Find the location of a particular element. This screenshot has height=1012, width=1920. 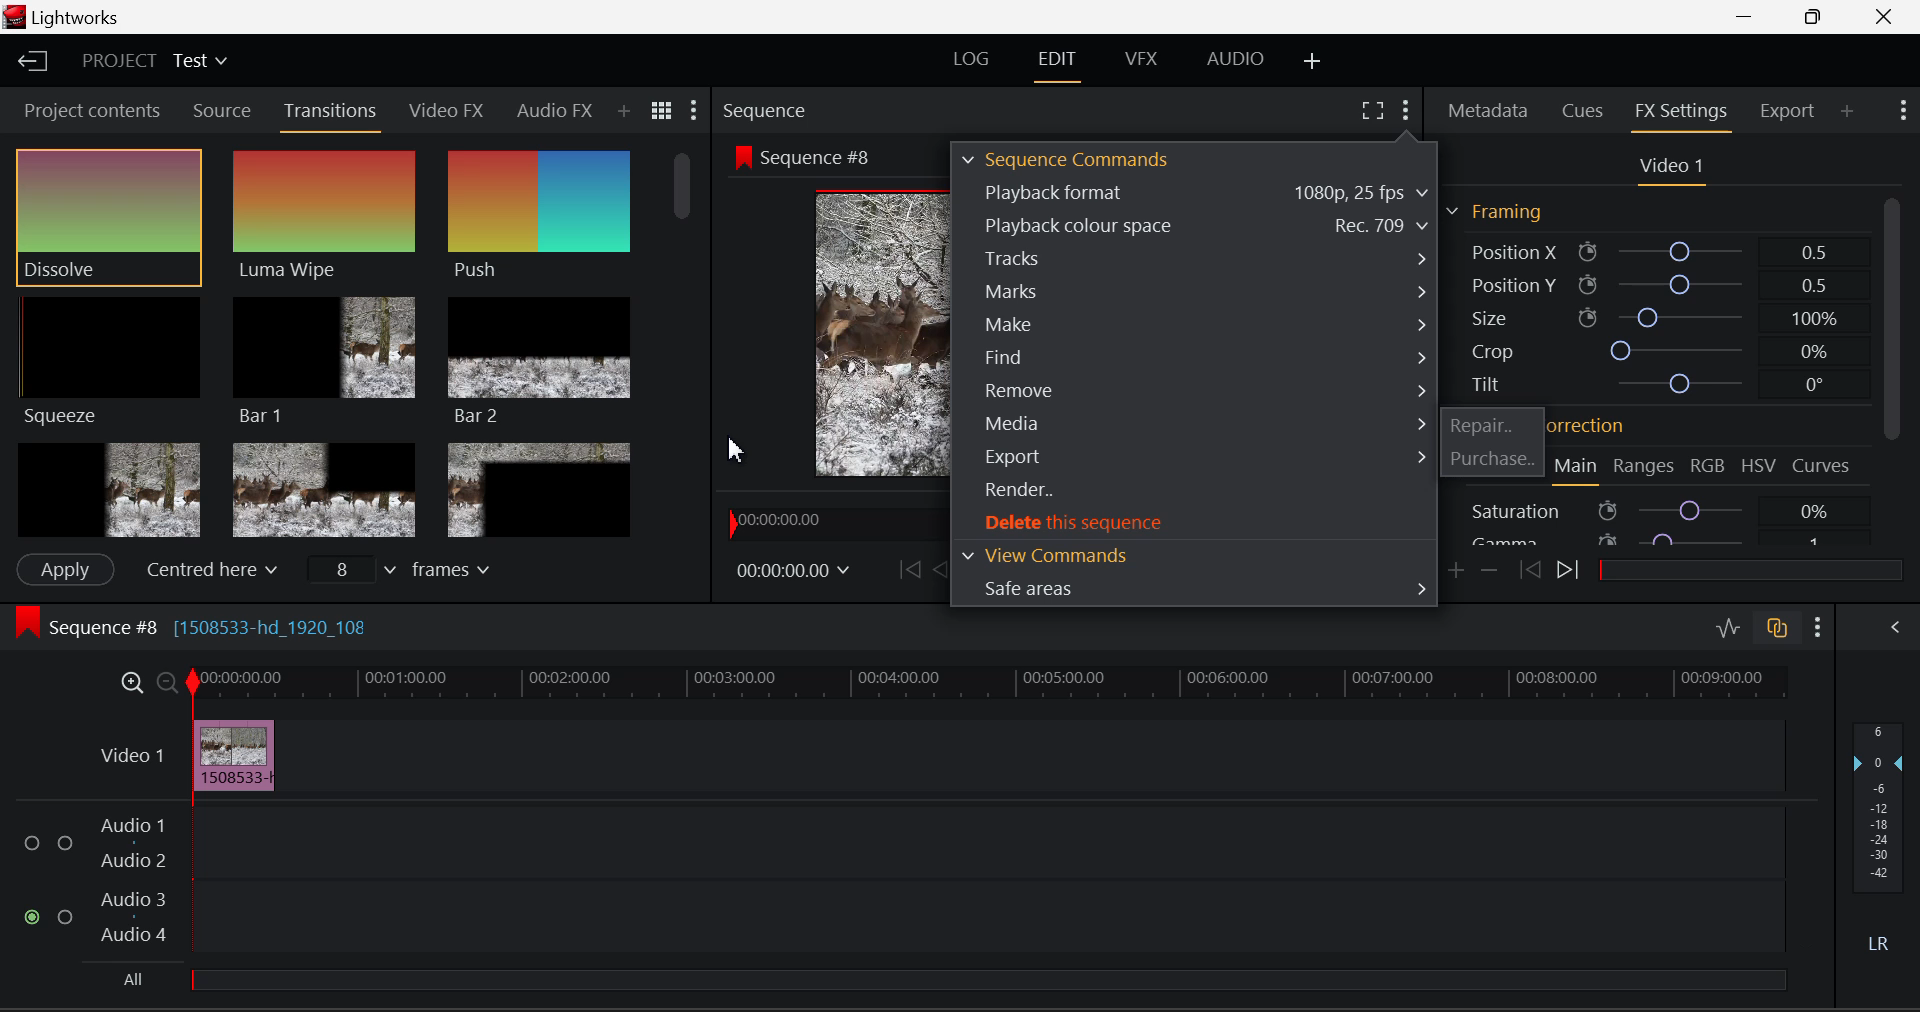

Metadata is located at coordinates (1489, 111).